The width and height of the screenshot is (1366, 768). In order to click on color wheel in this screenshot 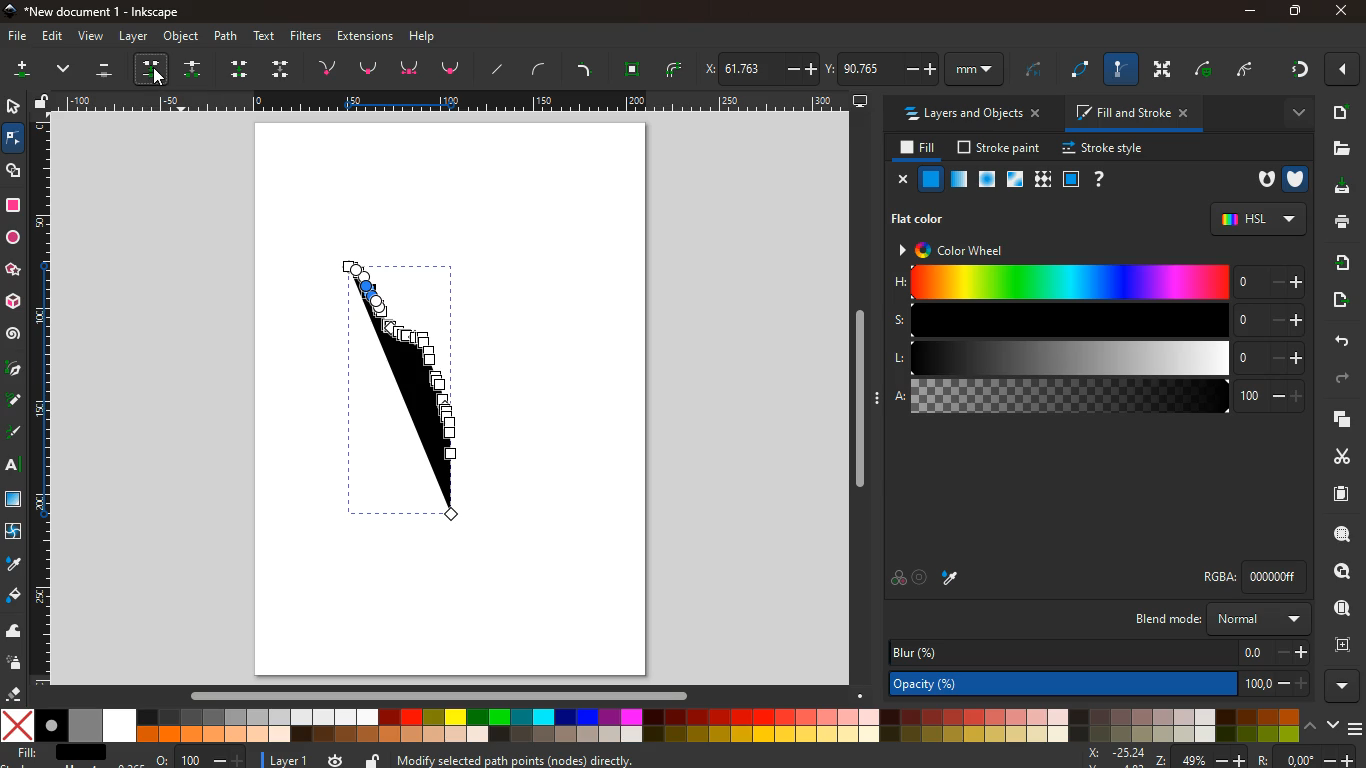, I will do `click(963, 249)`.